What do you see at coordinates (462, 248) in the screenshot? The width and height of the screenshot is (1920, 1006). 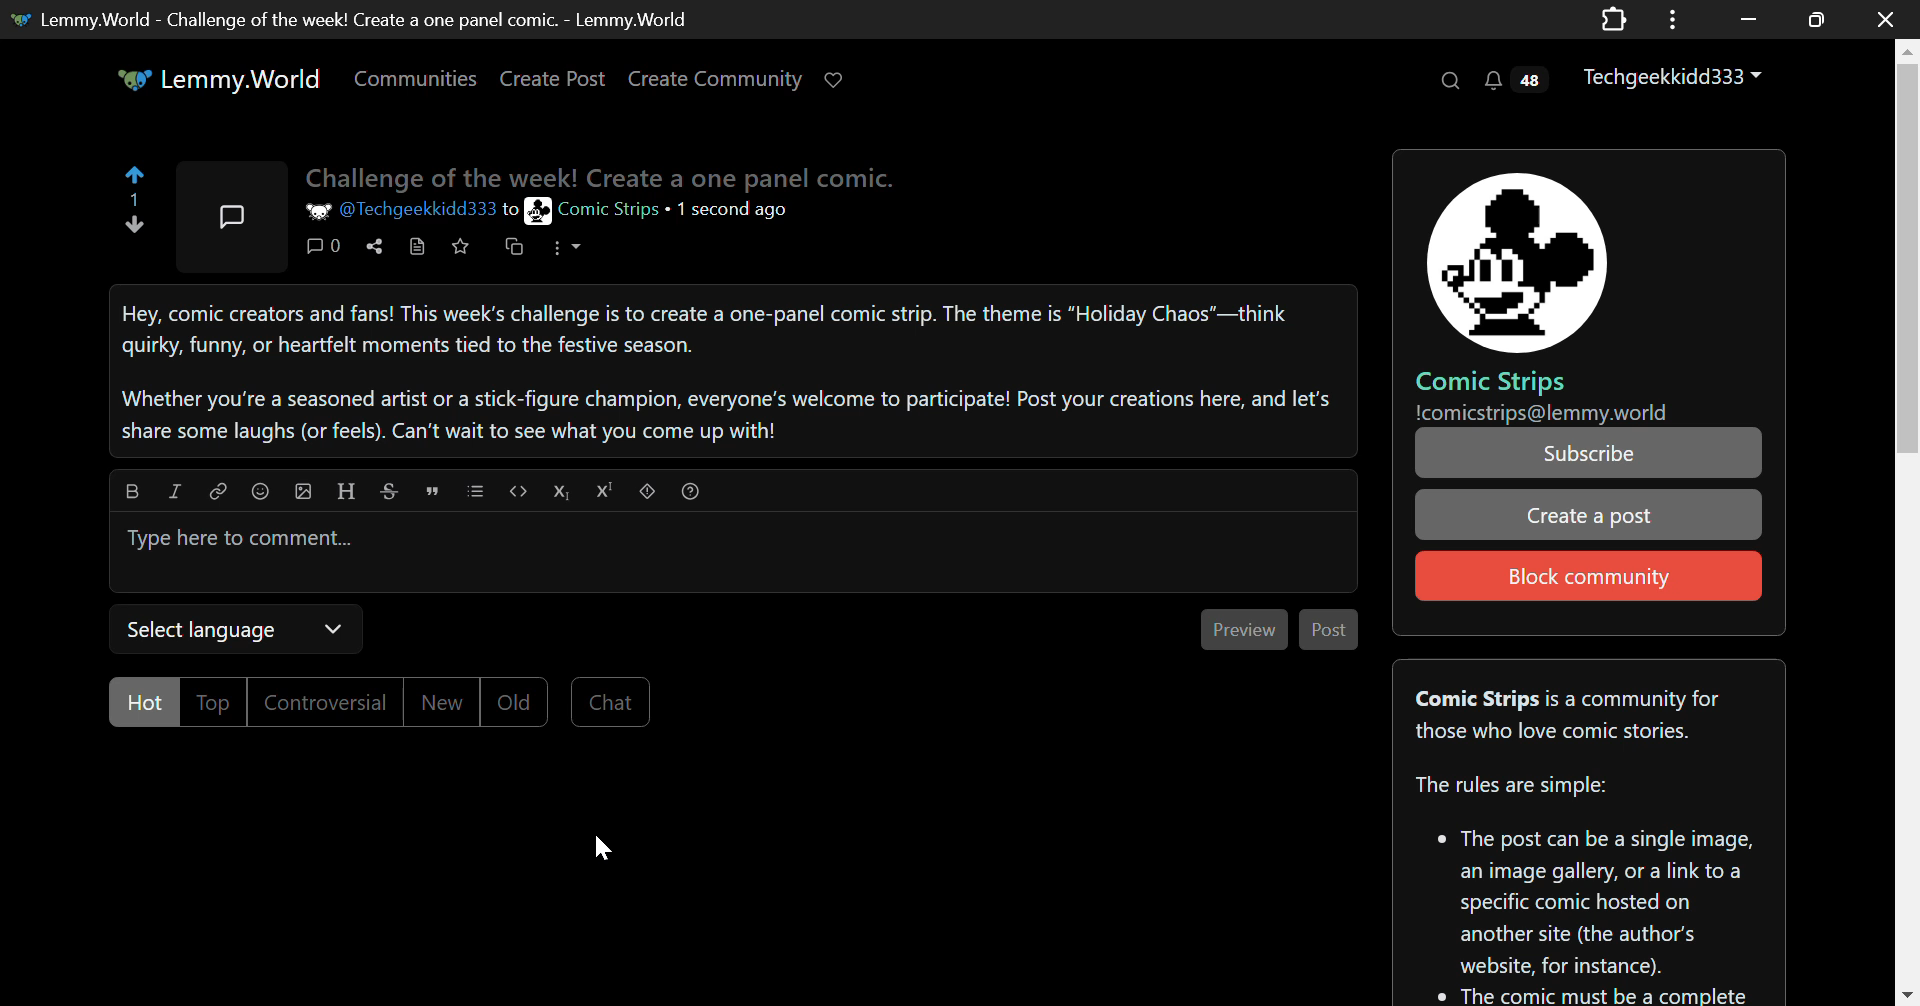 I see `Save` at bounding box center [462, 248].